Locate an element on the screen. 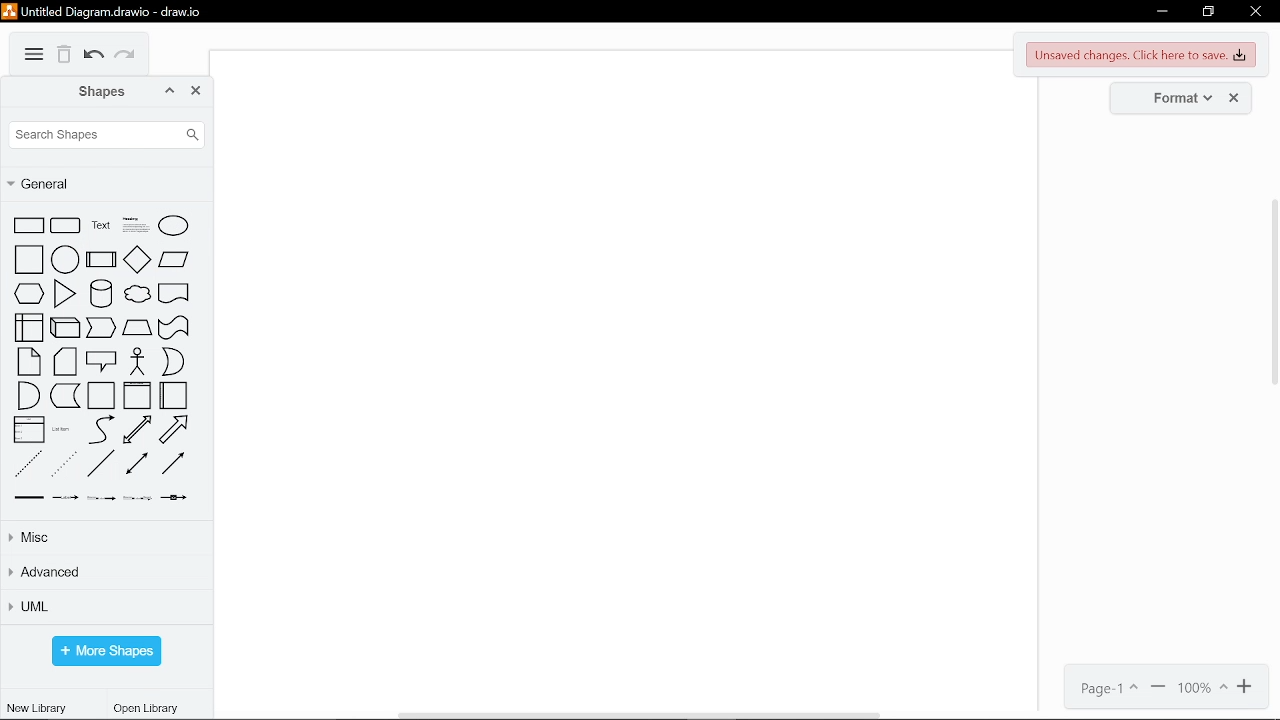 The image size is (1280, 720). cylinder is located at coordinates (98, 295).